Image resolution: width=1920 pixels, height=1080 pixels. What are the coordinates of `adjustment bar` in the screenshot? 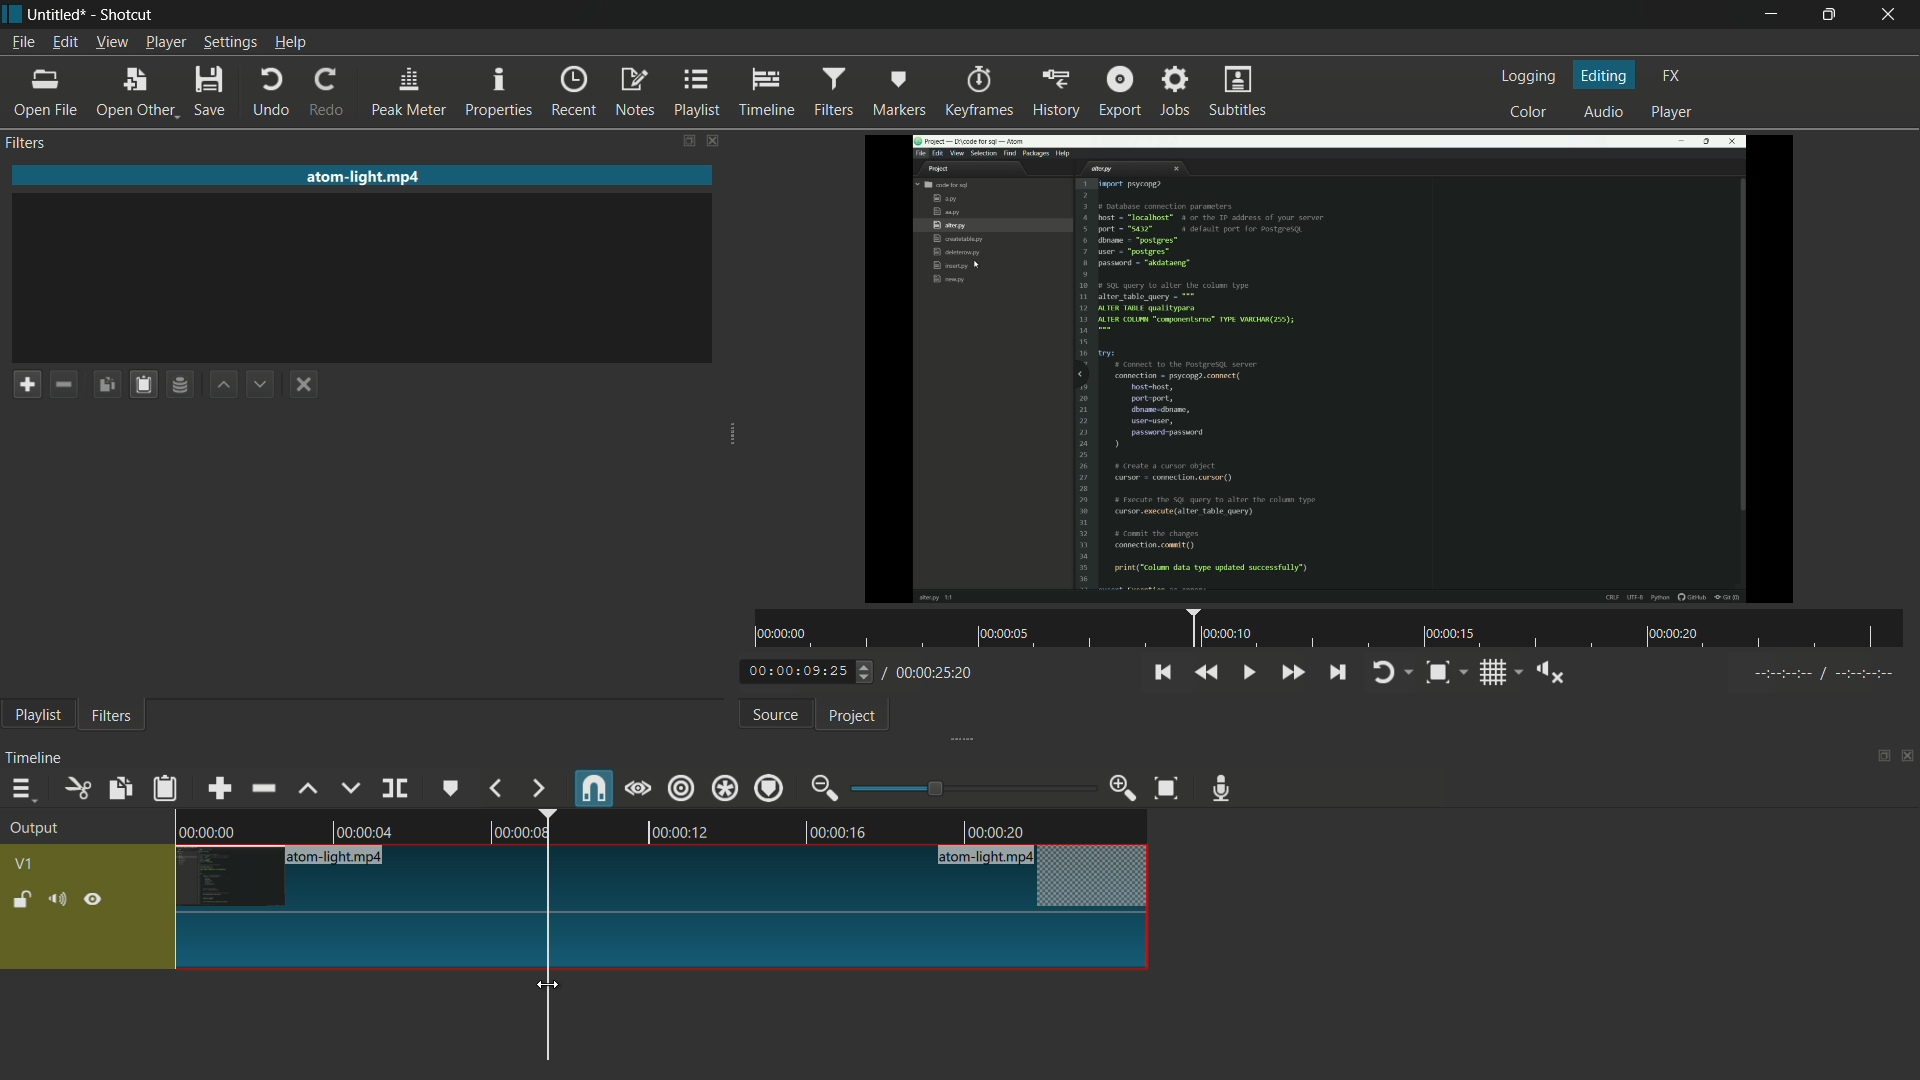 It's located at (971, 788).